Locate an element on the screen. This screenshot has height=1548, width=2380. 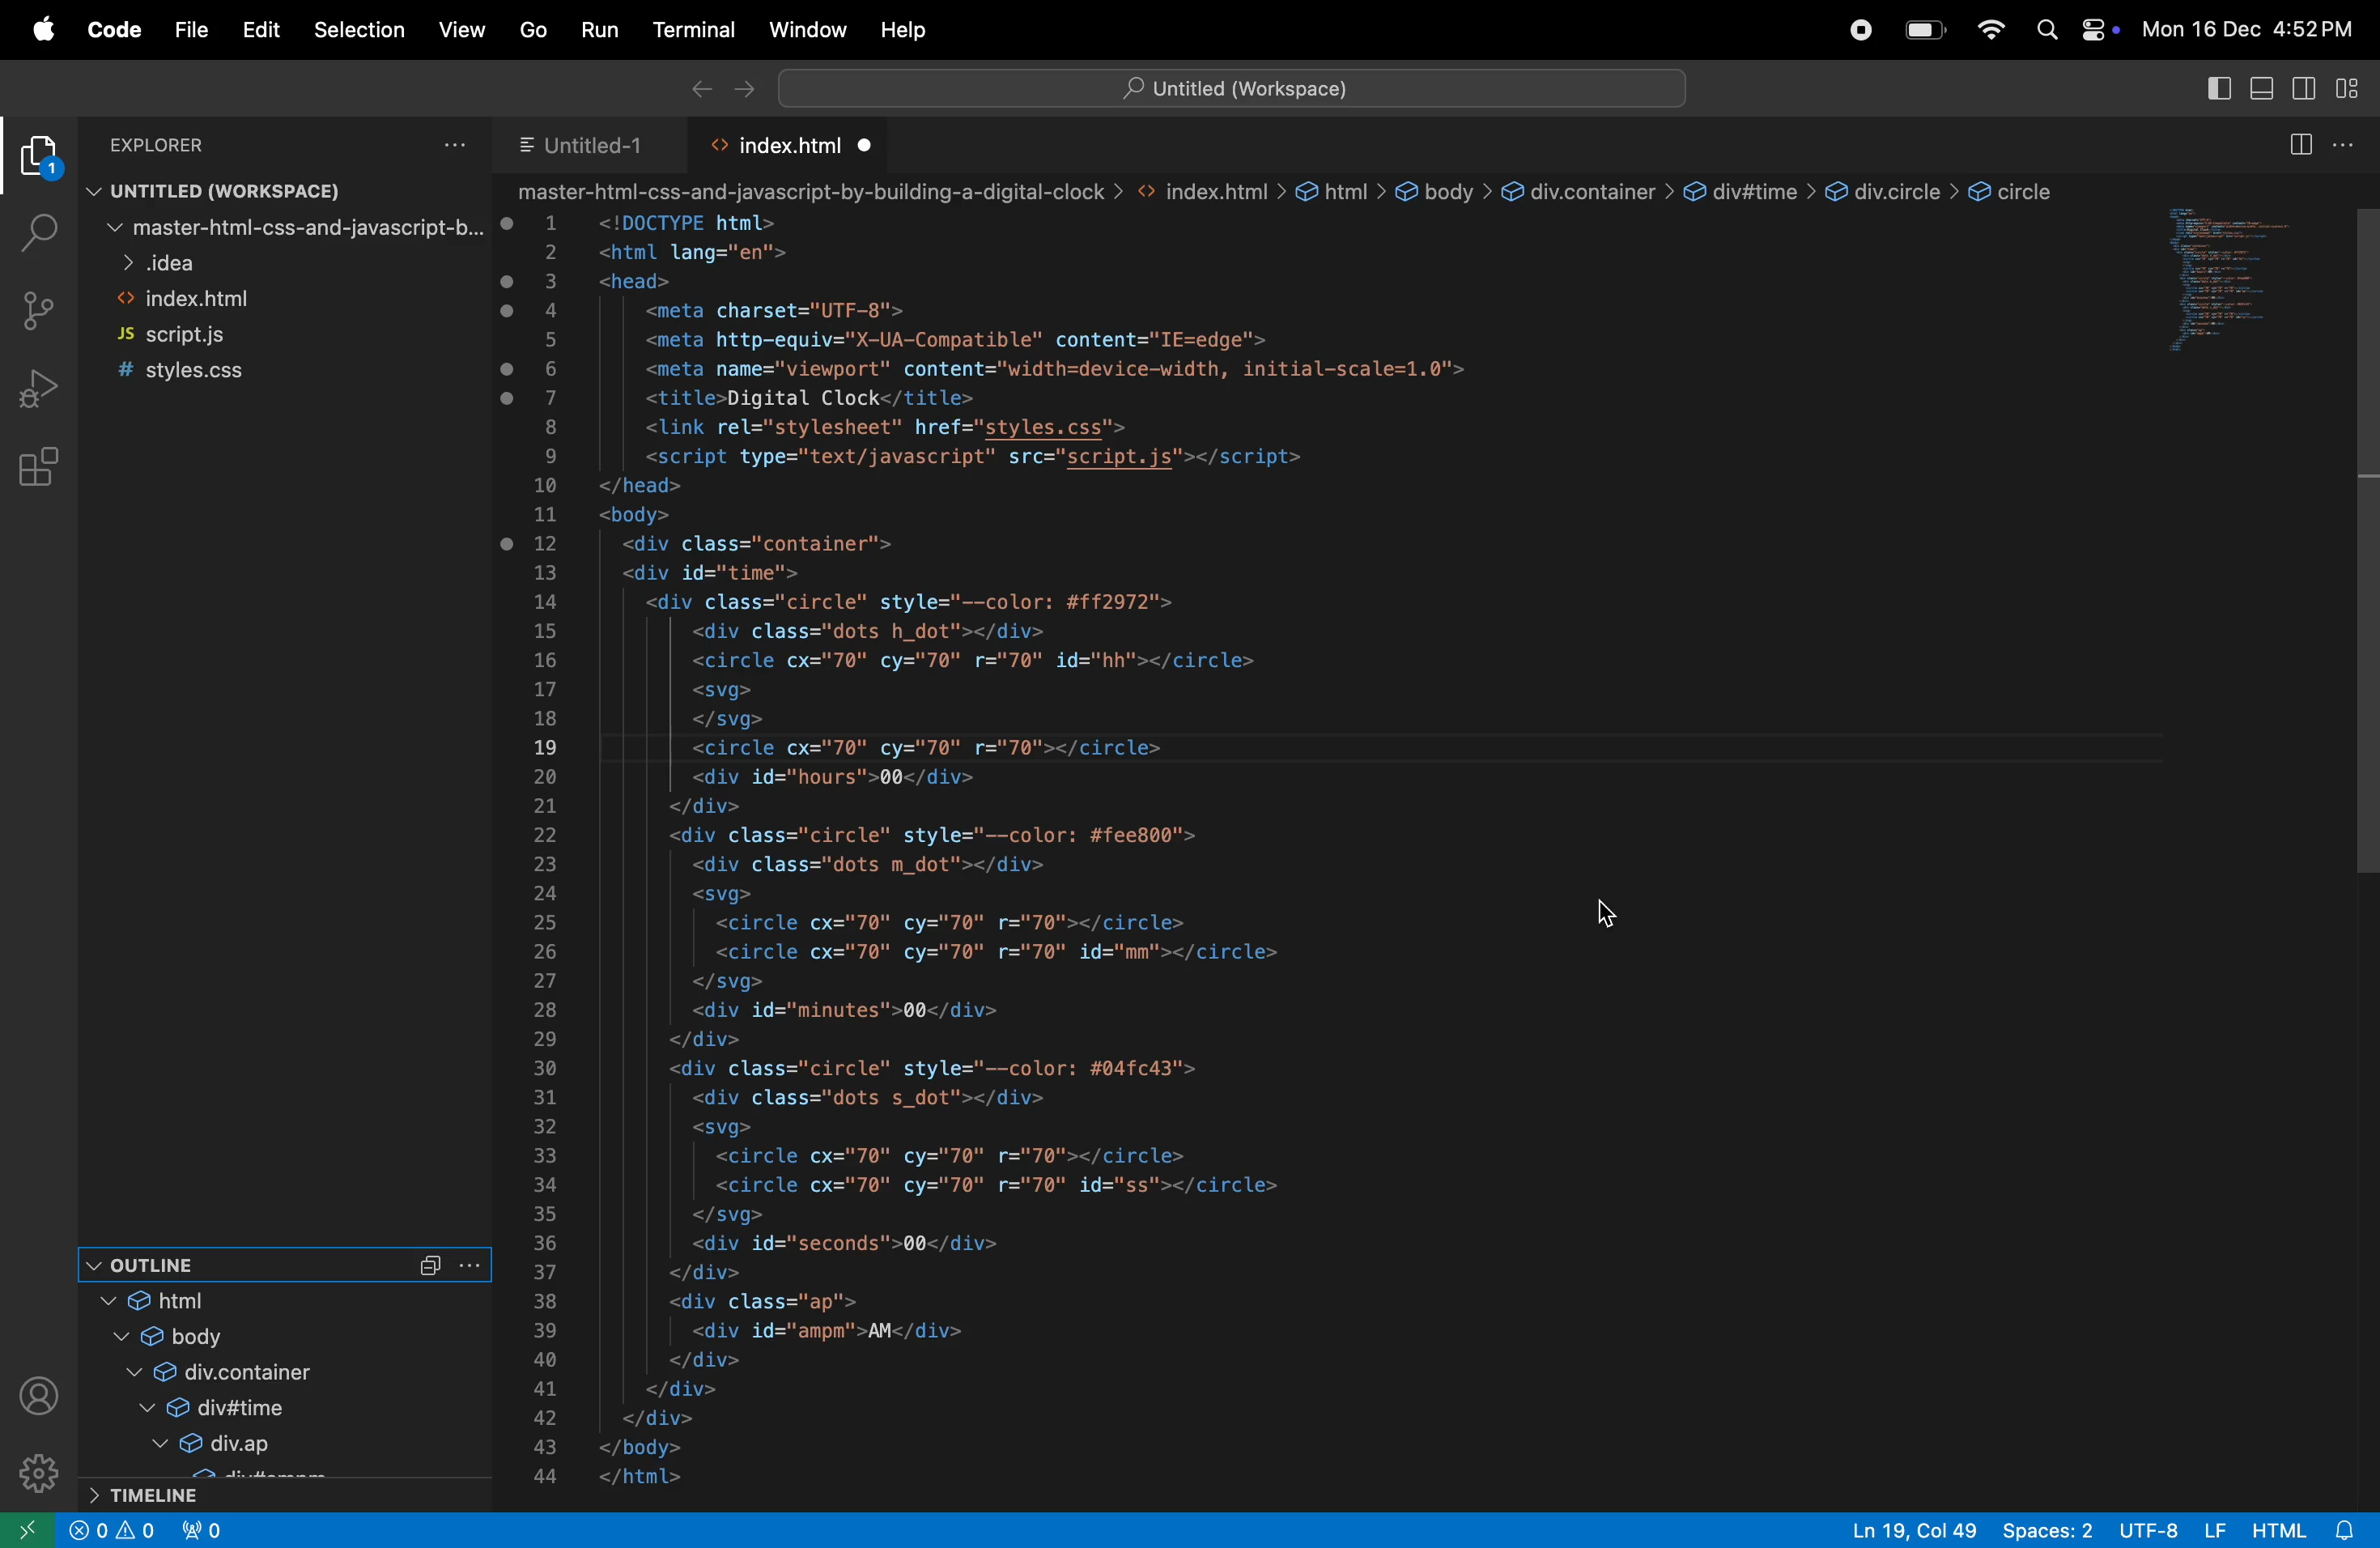
settings is located at coordinates (36, 1468).